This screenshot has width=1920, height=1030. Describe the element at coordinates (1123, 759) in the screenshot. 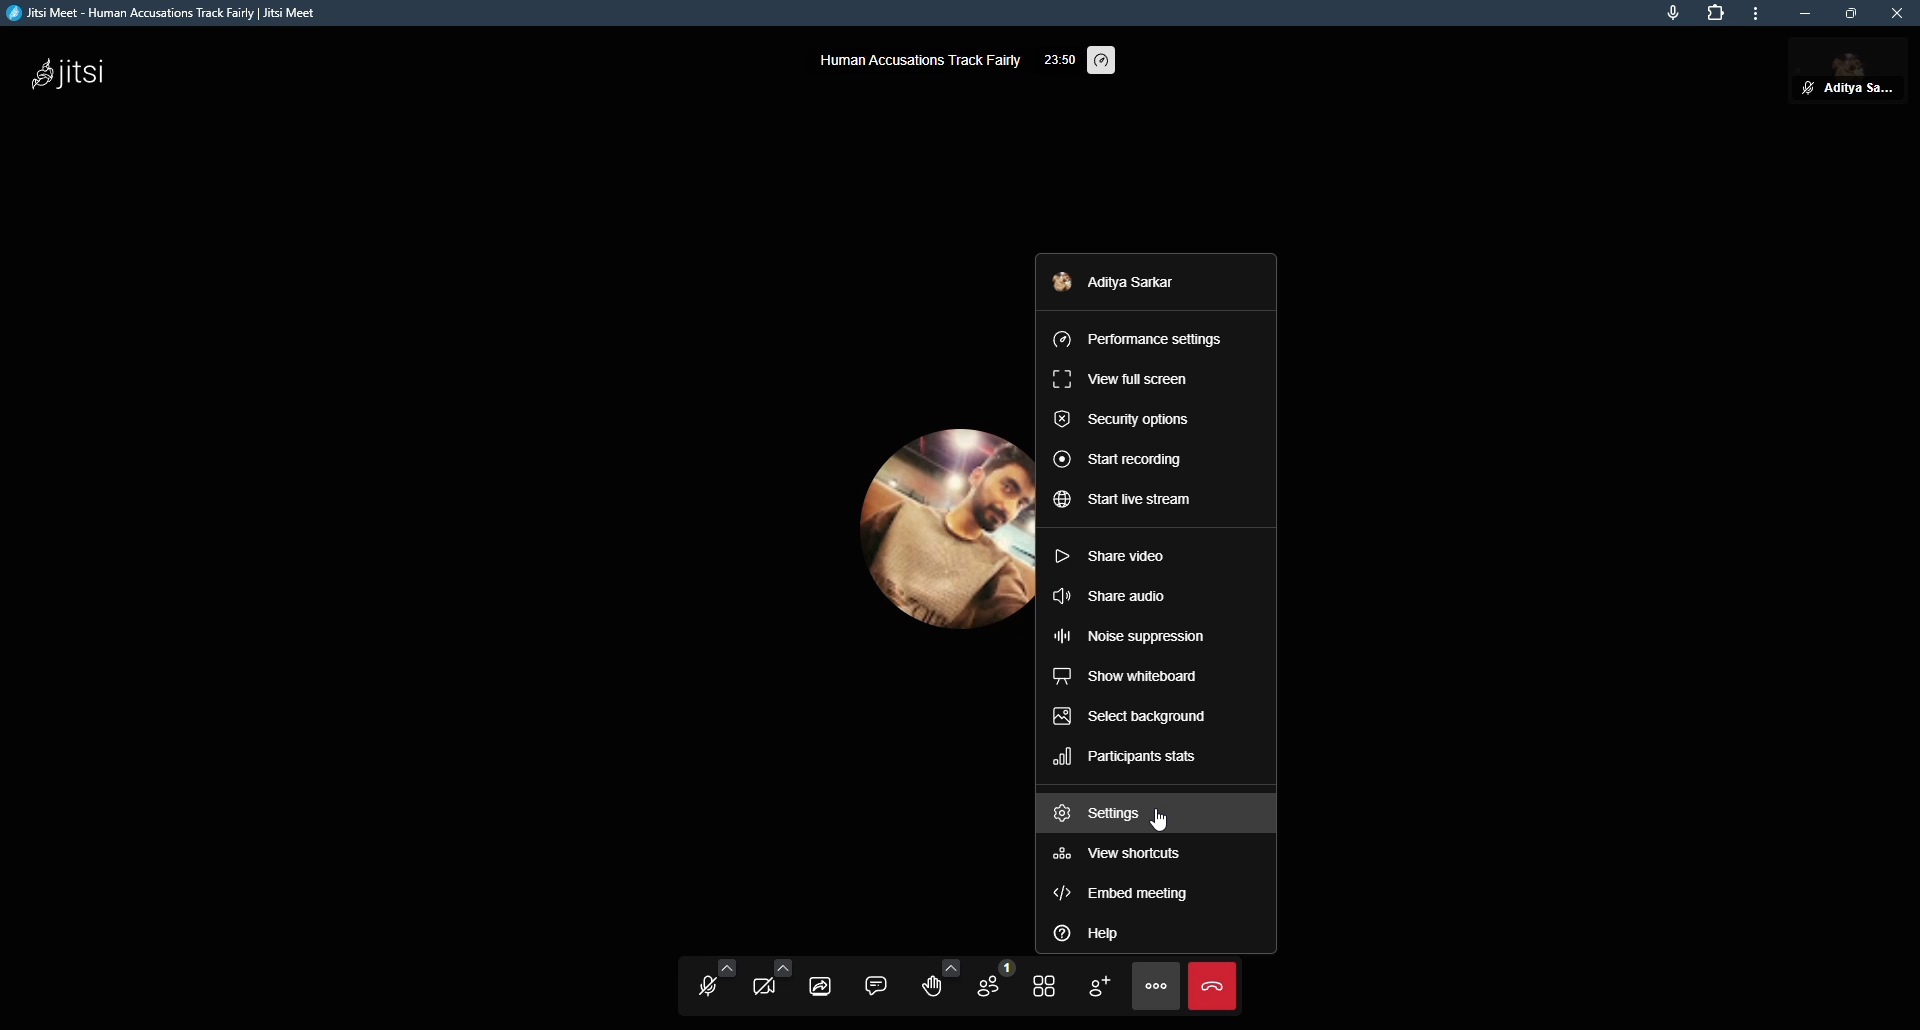

I see `participants stats` at that location.